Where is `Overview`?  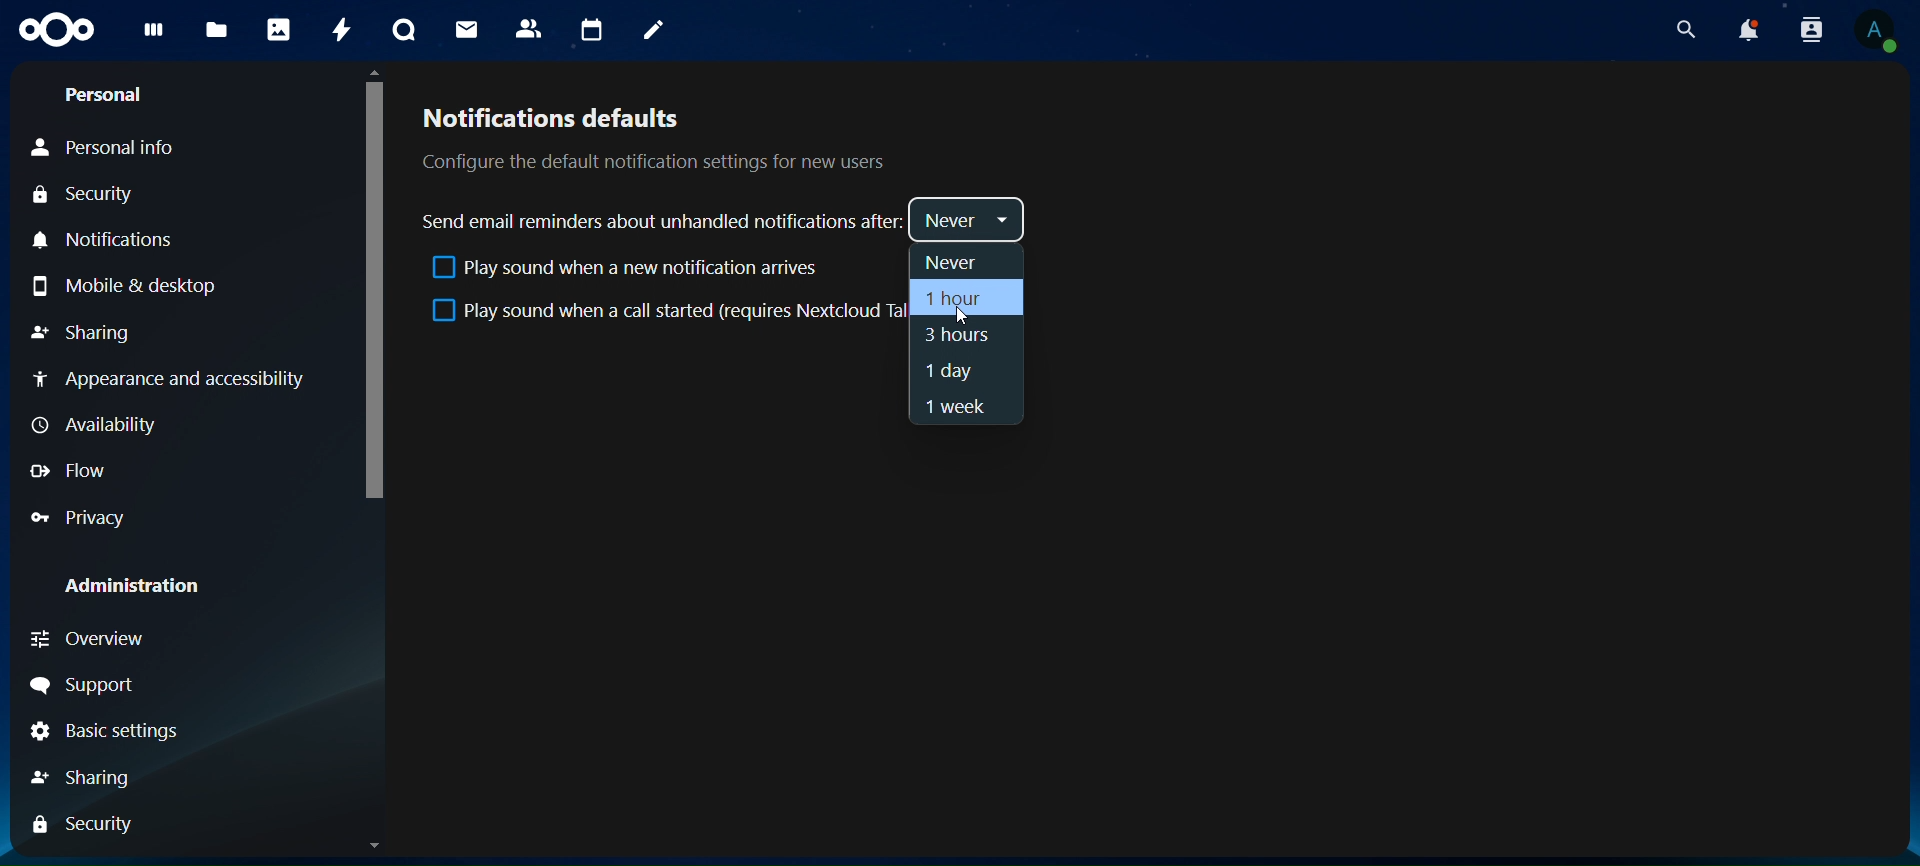
Overview is located at coordinates (86, 639).